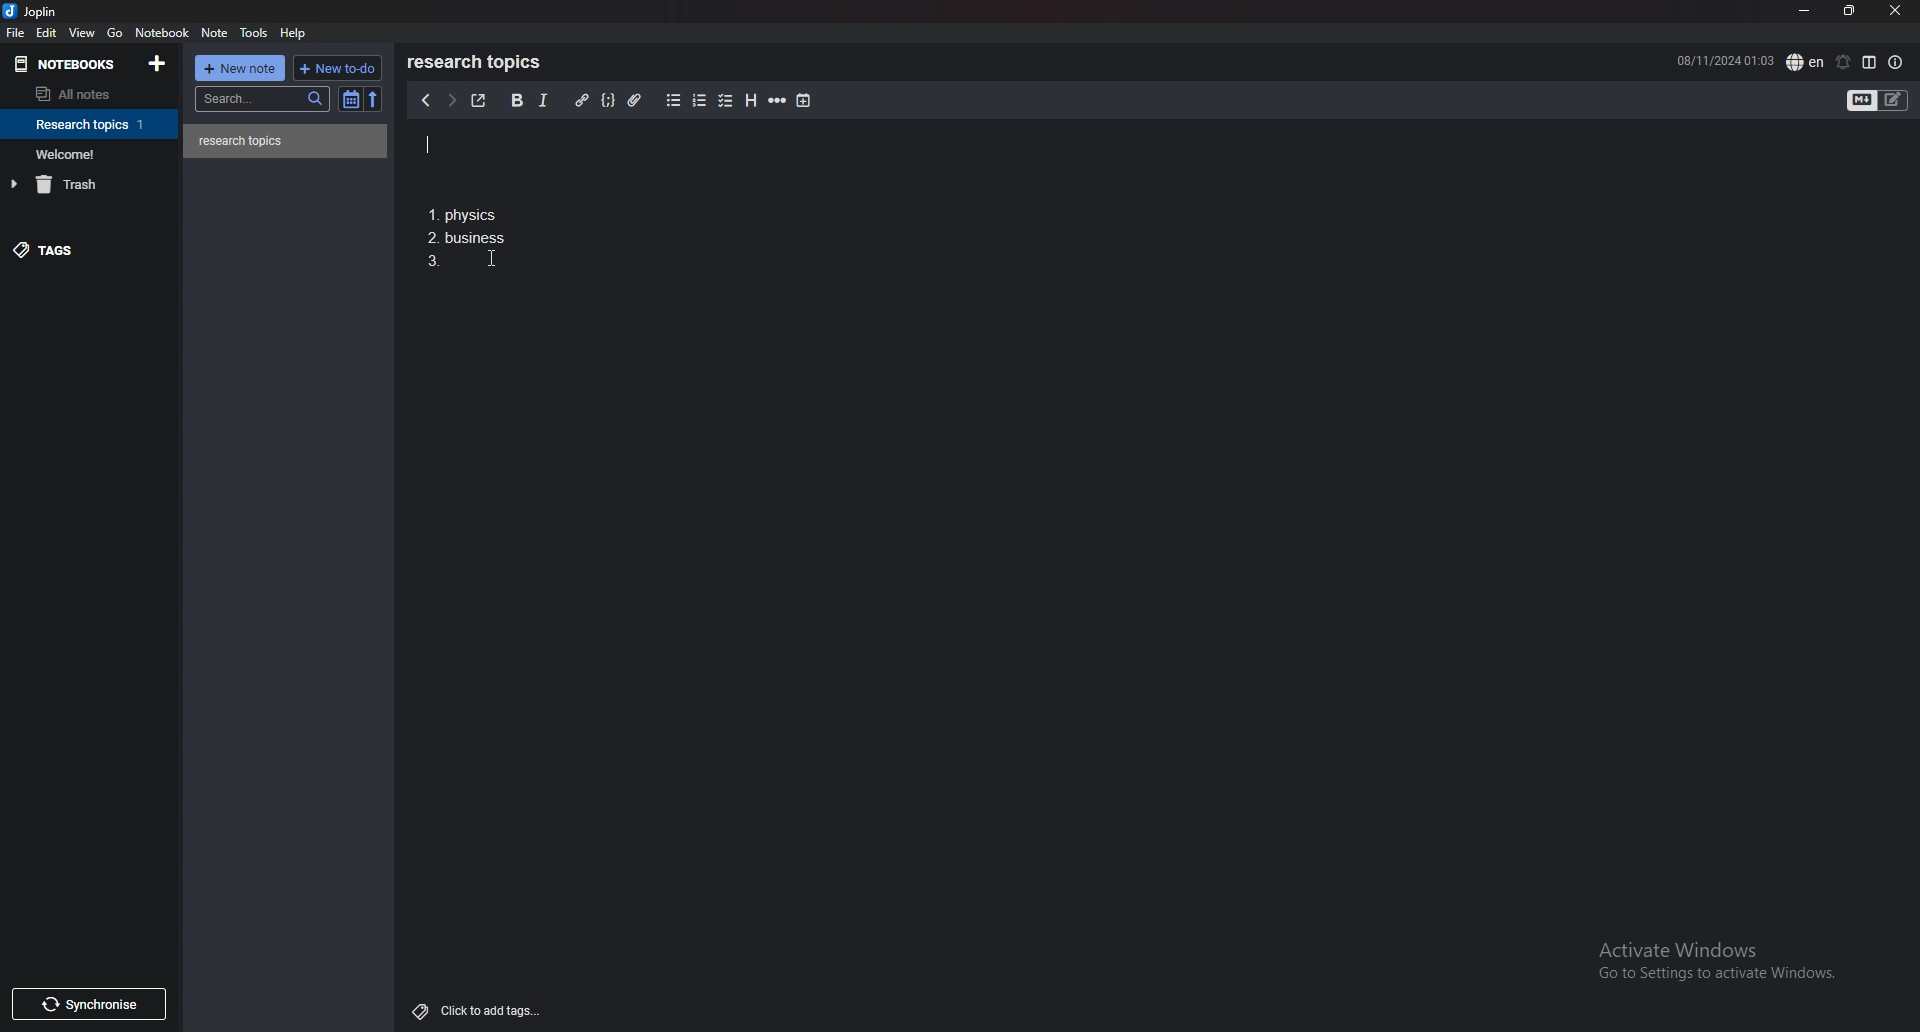  I want to click on spell check, so click(1805, 61).